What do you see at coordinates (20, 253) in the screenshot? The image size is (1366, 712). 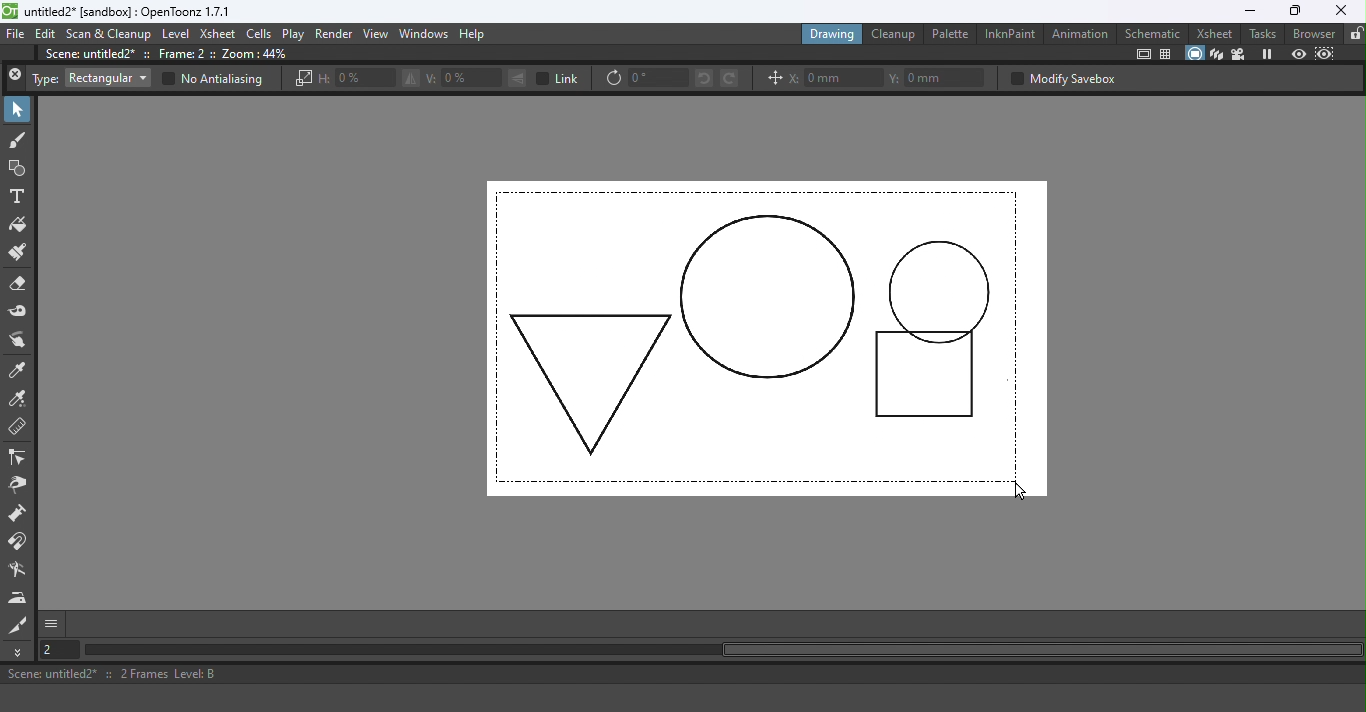 I see `Paintbrush tool` at bounding box center [20, 253].